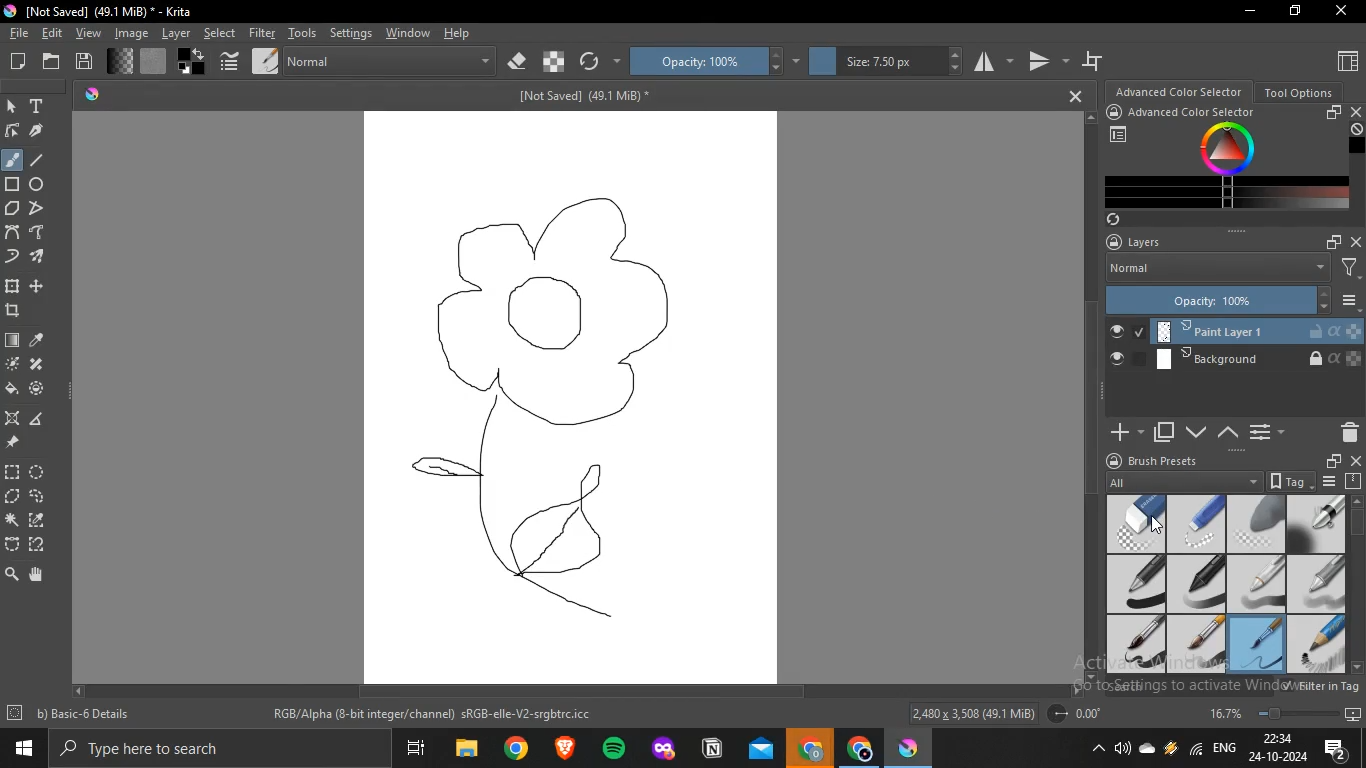  I want to click on Canvas, so click(575, 396).